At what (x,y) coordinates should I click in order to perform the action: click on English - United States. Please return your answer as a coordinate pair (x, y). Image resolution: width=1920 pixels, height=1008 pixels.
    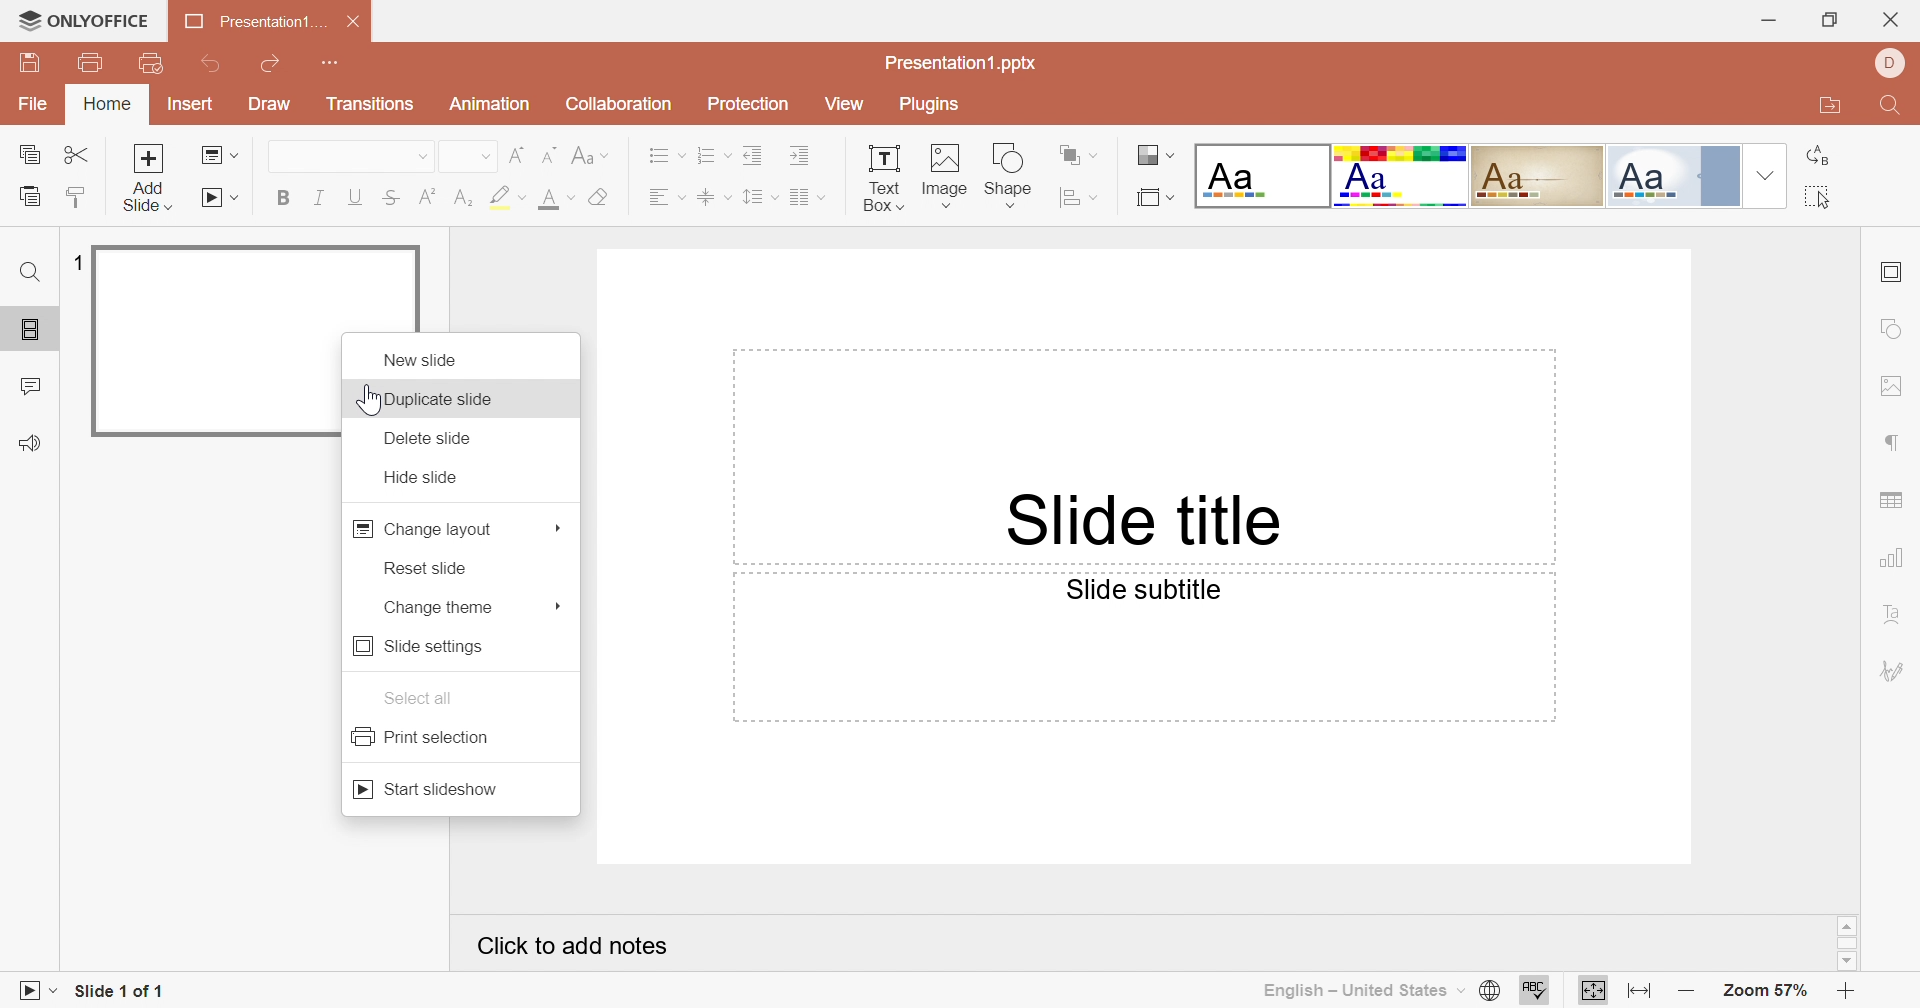
    Looking at the image, I should click on (1354, 989).